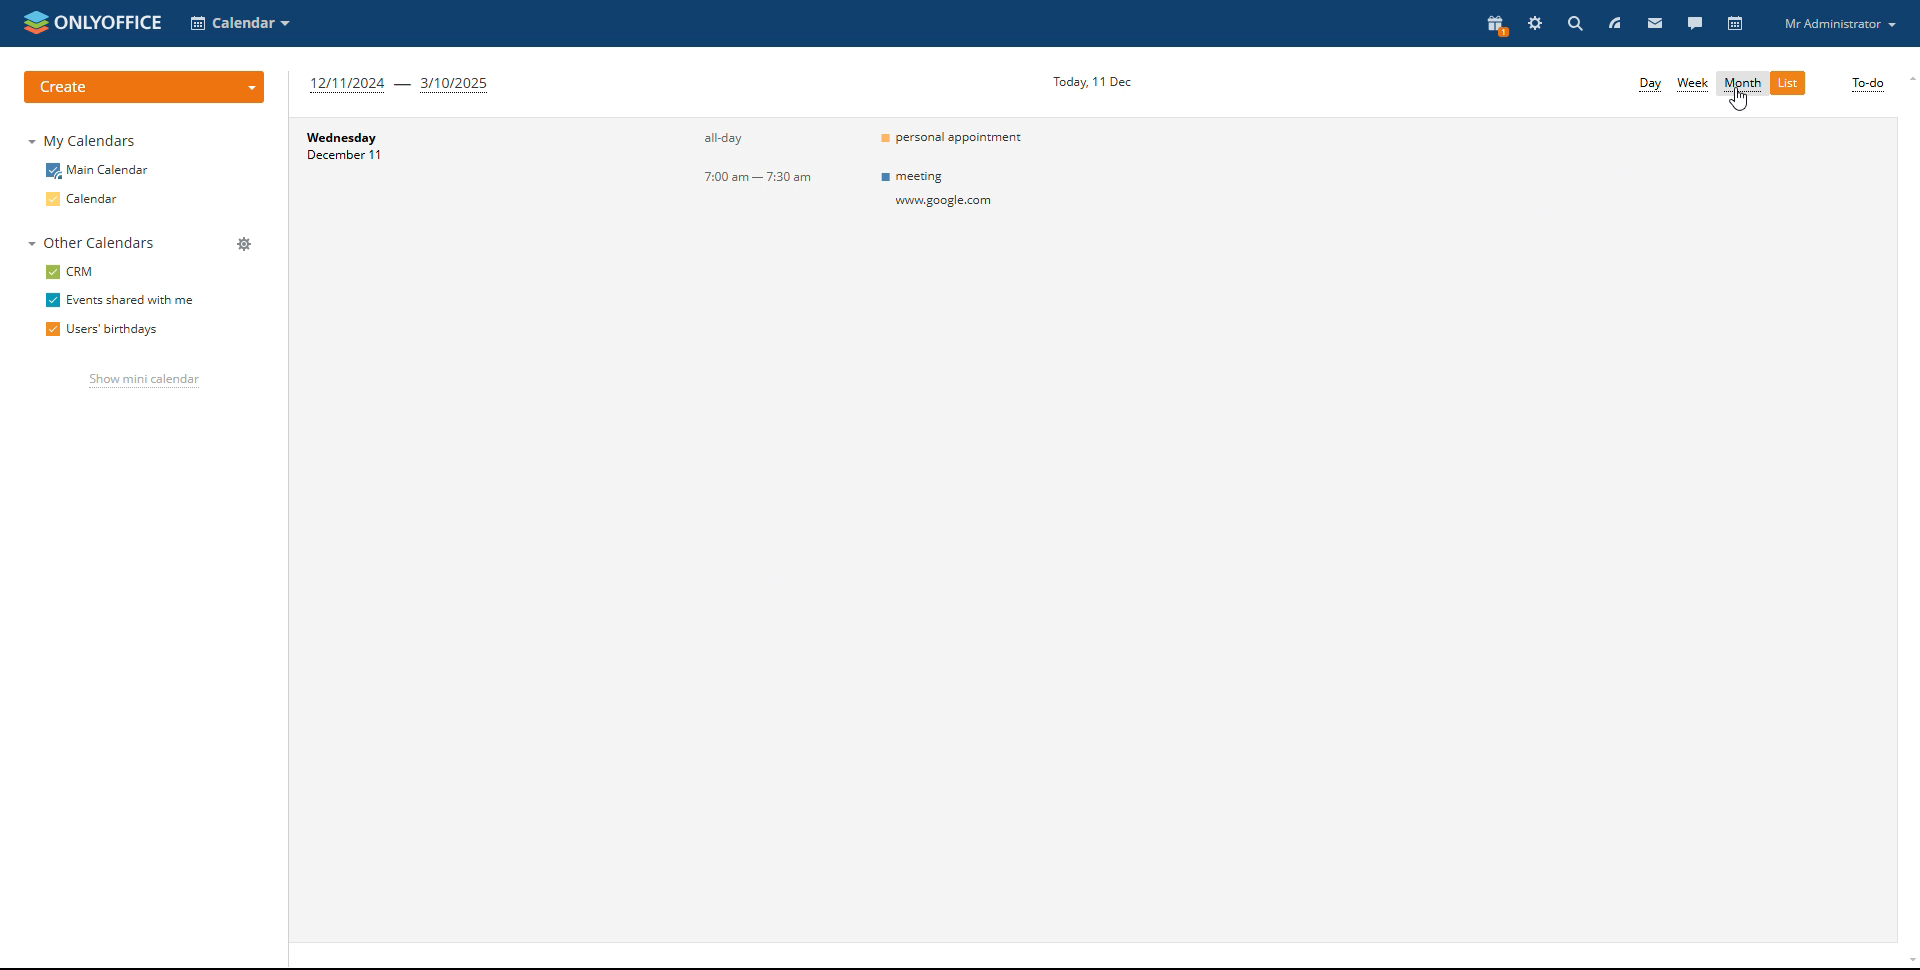  What do you see at coordinates (1535, 22) in the screenshot?
I see `settings` at bounding box center [1535, 22].